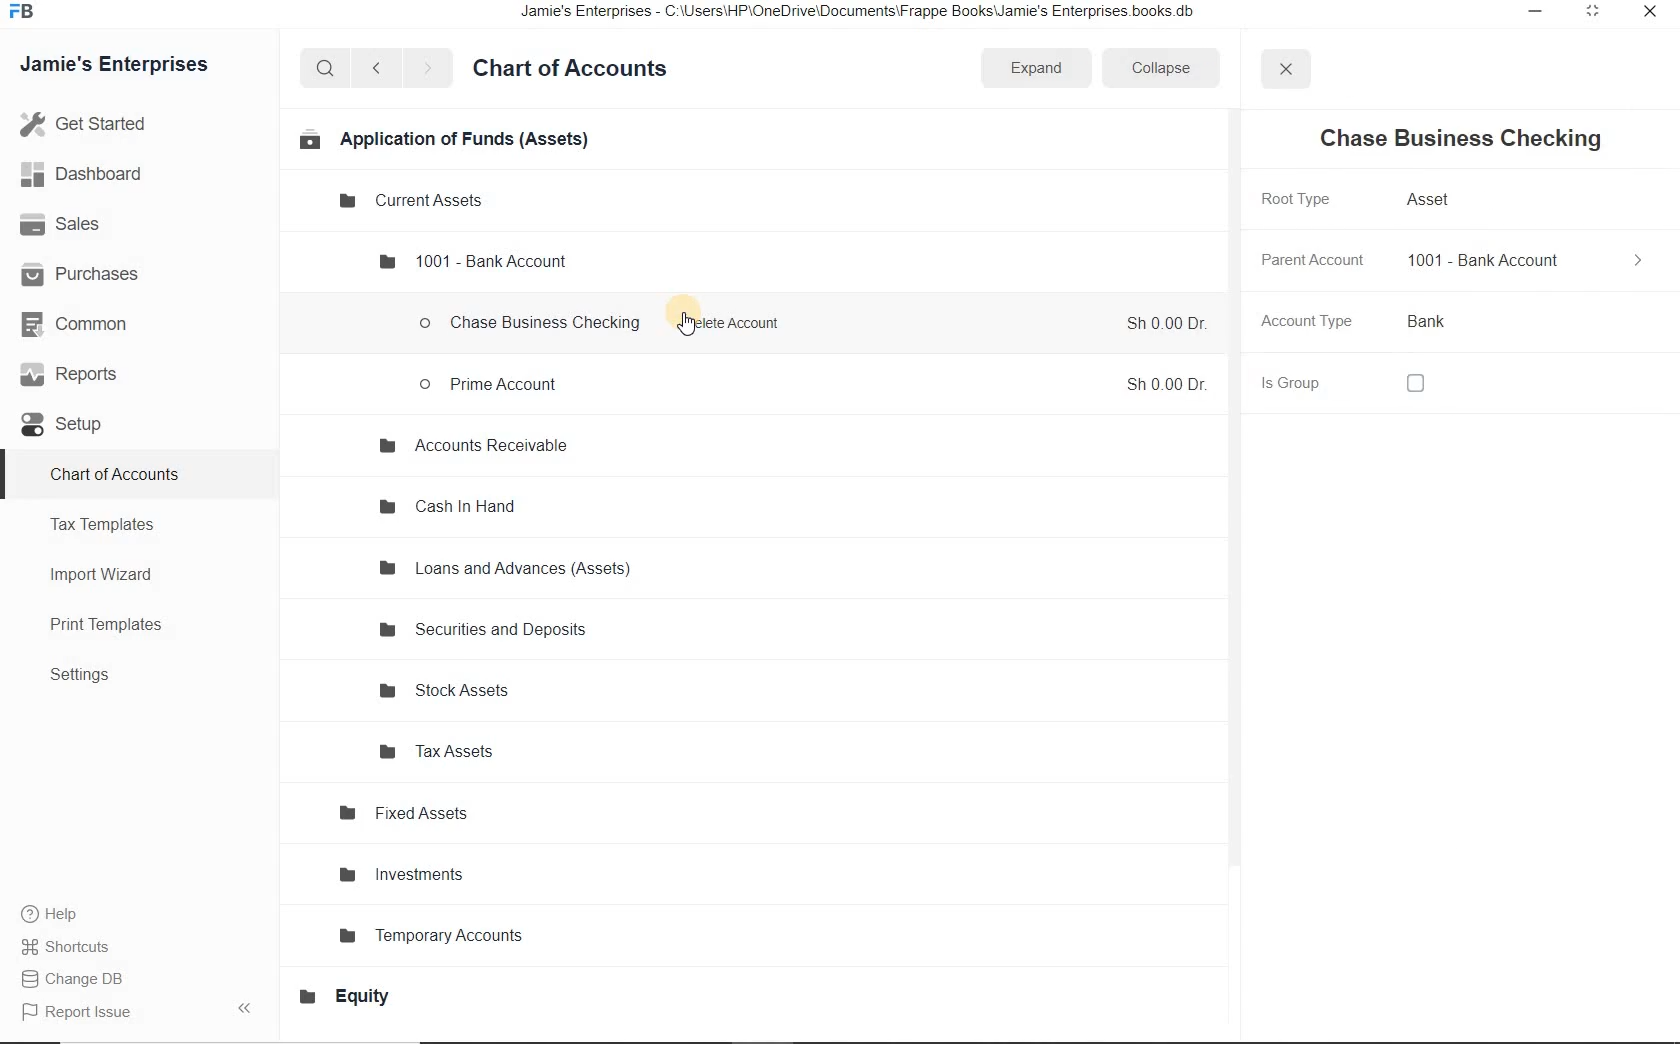 The image size is (1680, 1044). What do you see at coordinates (450, 751) in the screenshot?
I see `Tax Assets` at bounding box center [450, 751].